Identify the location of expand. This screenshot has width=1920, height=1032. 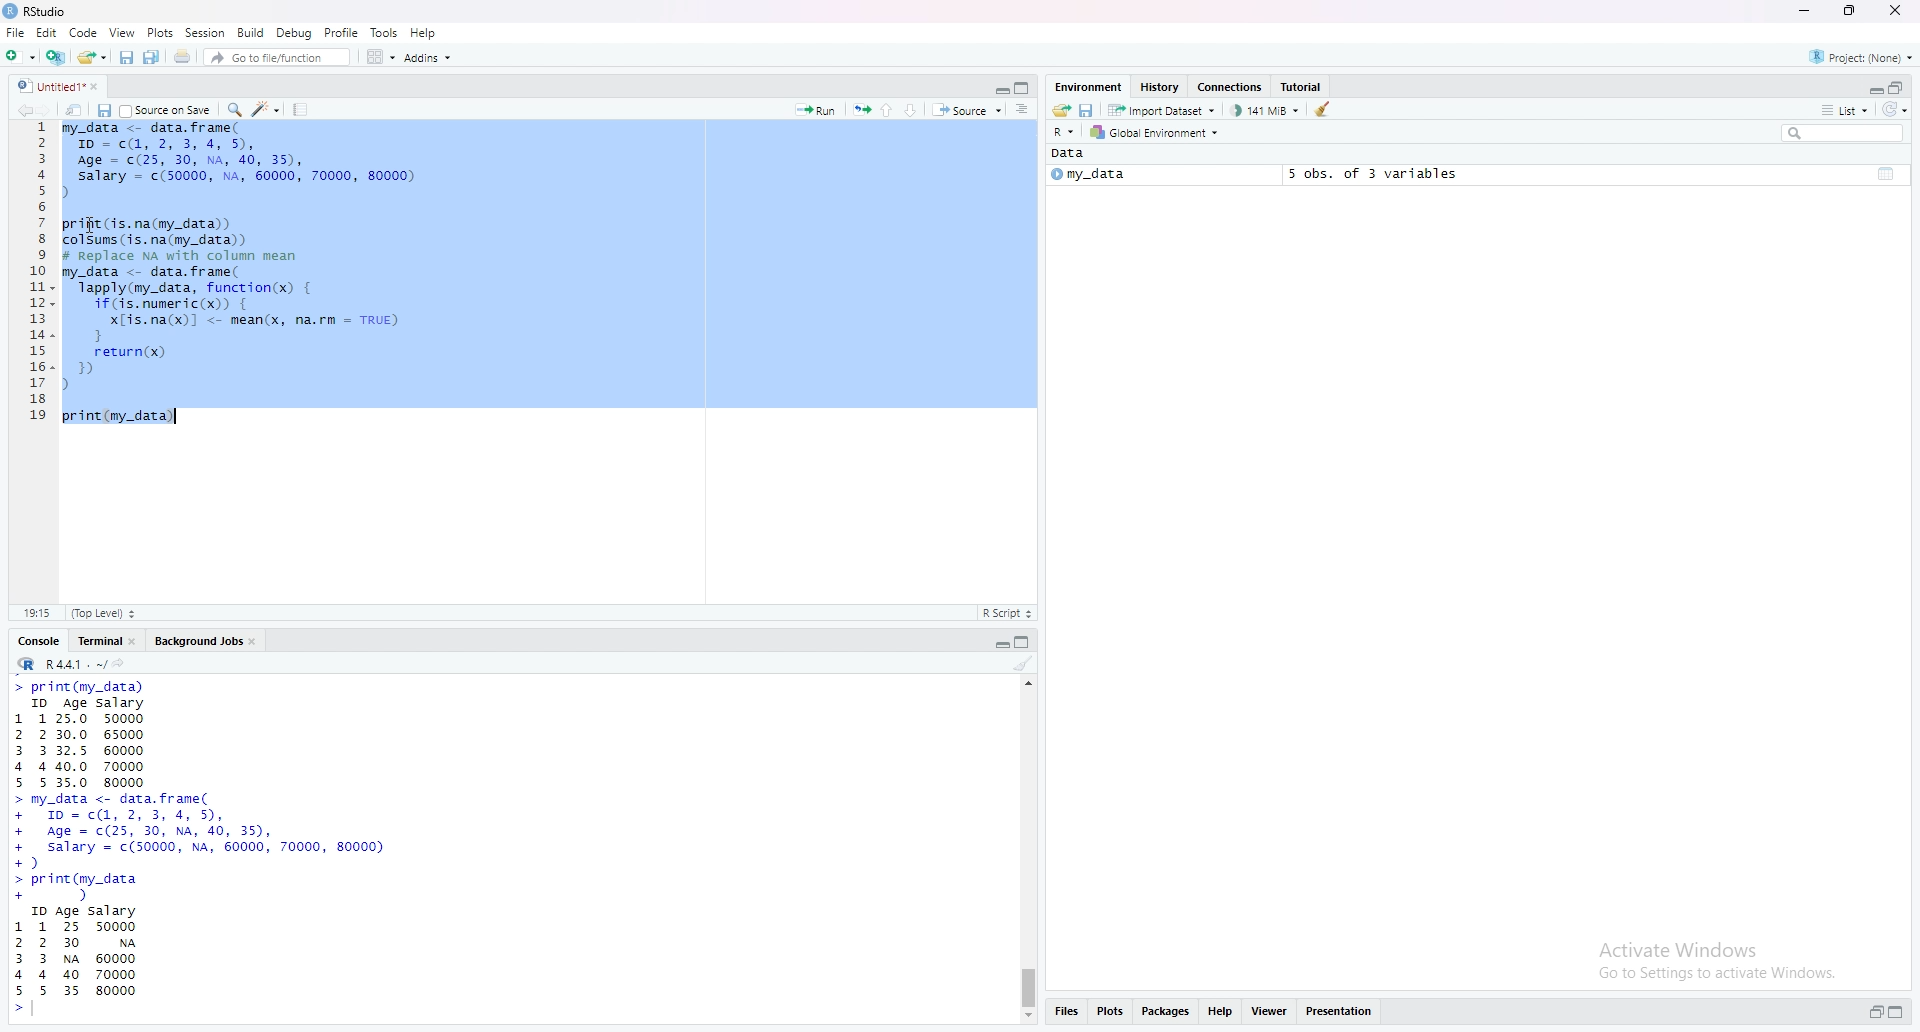
(1873, 90).